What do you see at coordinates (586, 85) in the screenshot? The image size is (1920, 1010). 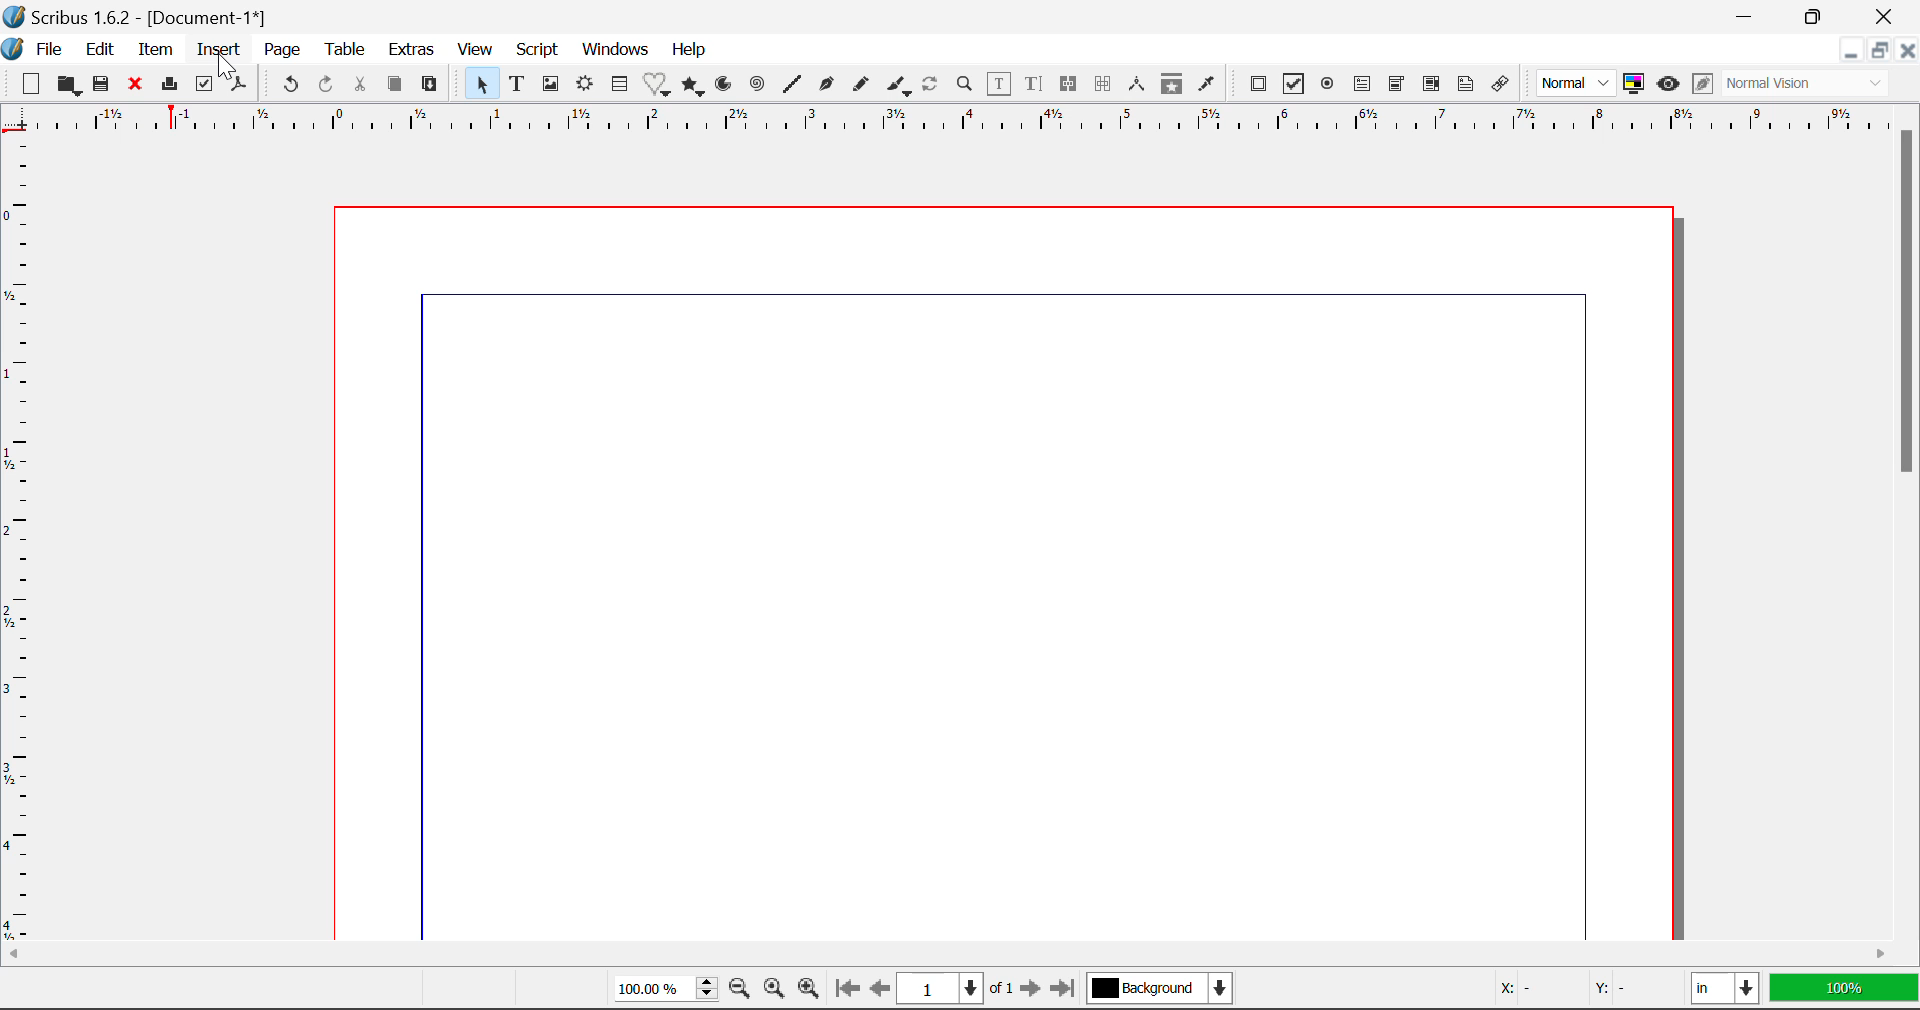 I see `Render Frame` at bounding box center [586, 85].